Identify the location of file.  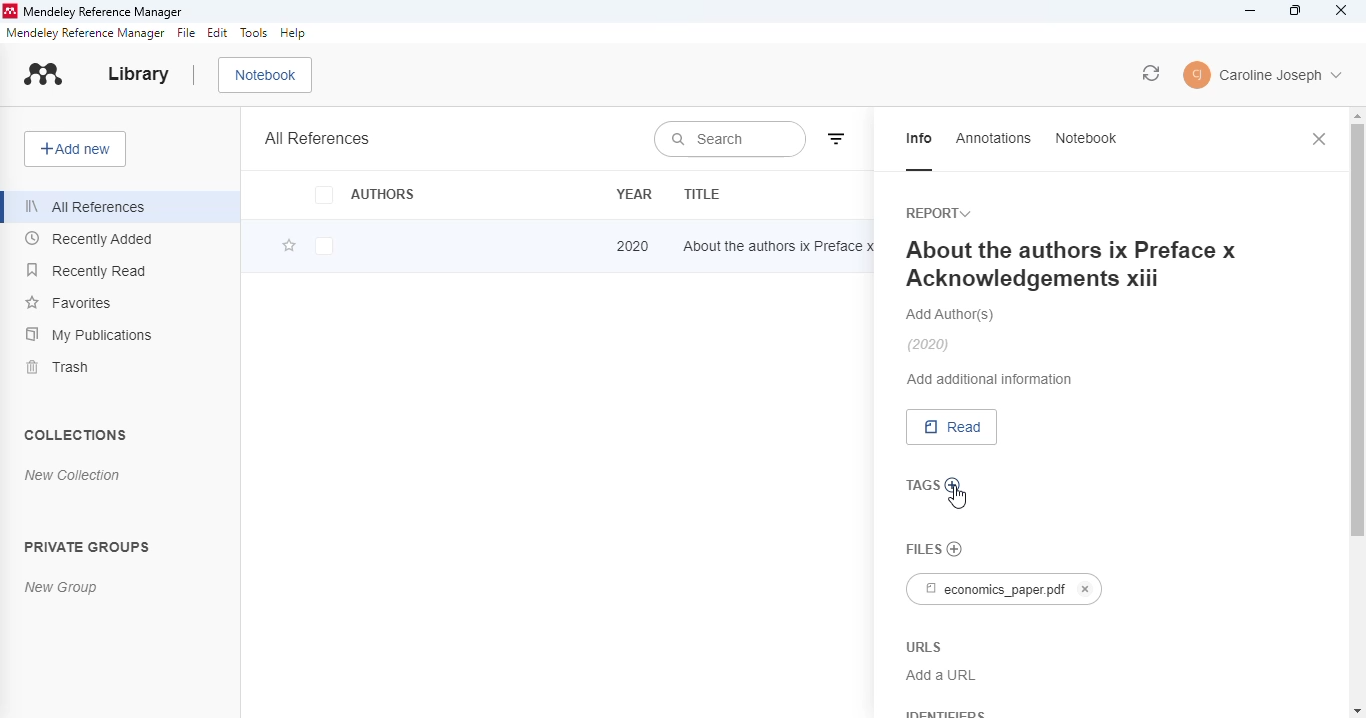
(186, 33).